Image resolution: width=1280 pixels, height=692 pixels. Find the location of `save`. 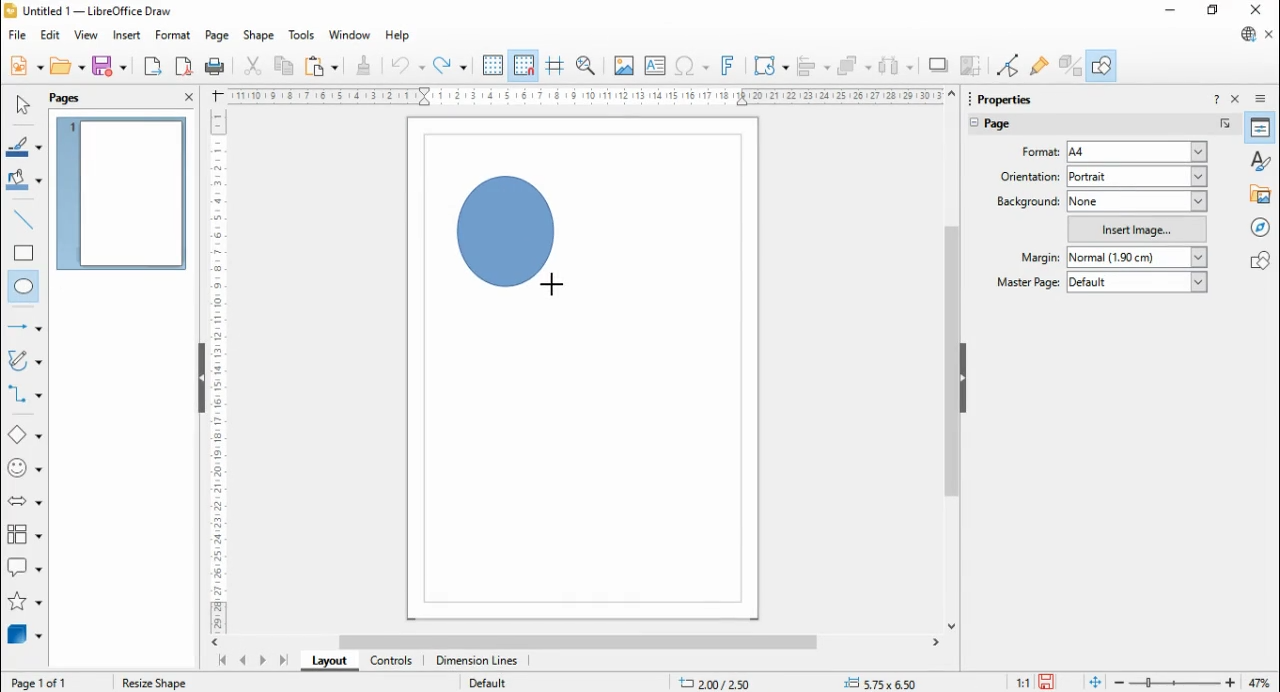

save is located at coordinates (109, 66).